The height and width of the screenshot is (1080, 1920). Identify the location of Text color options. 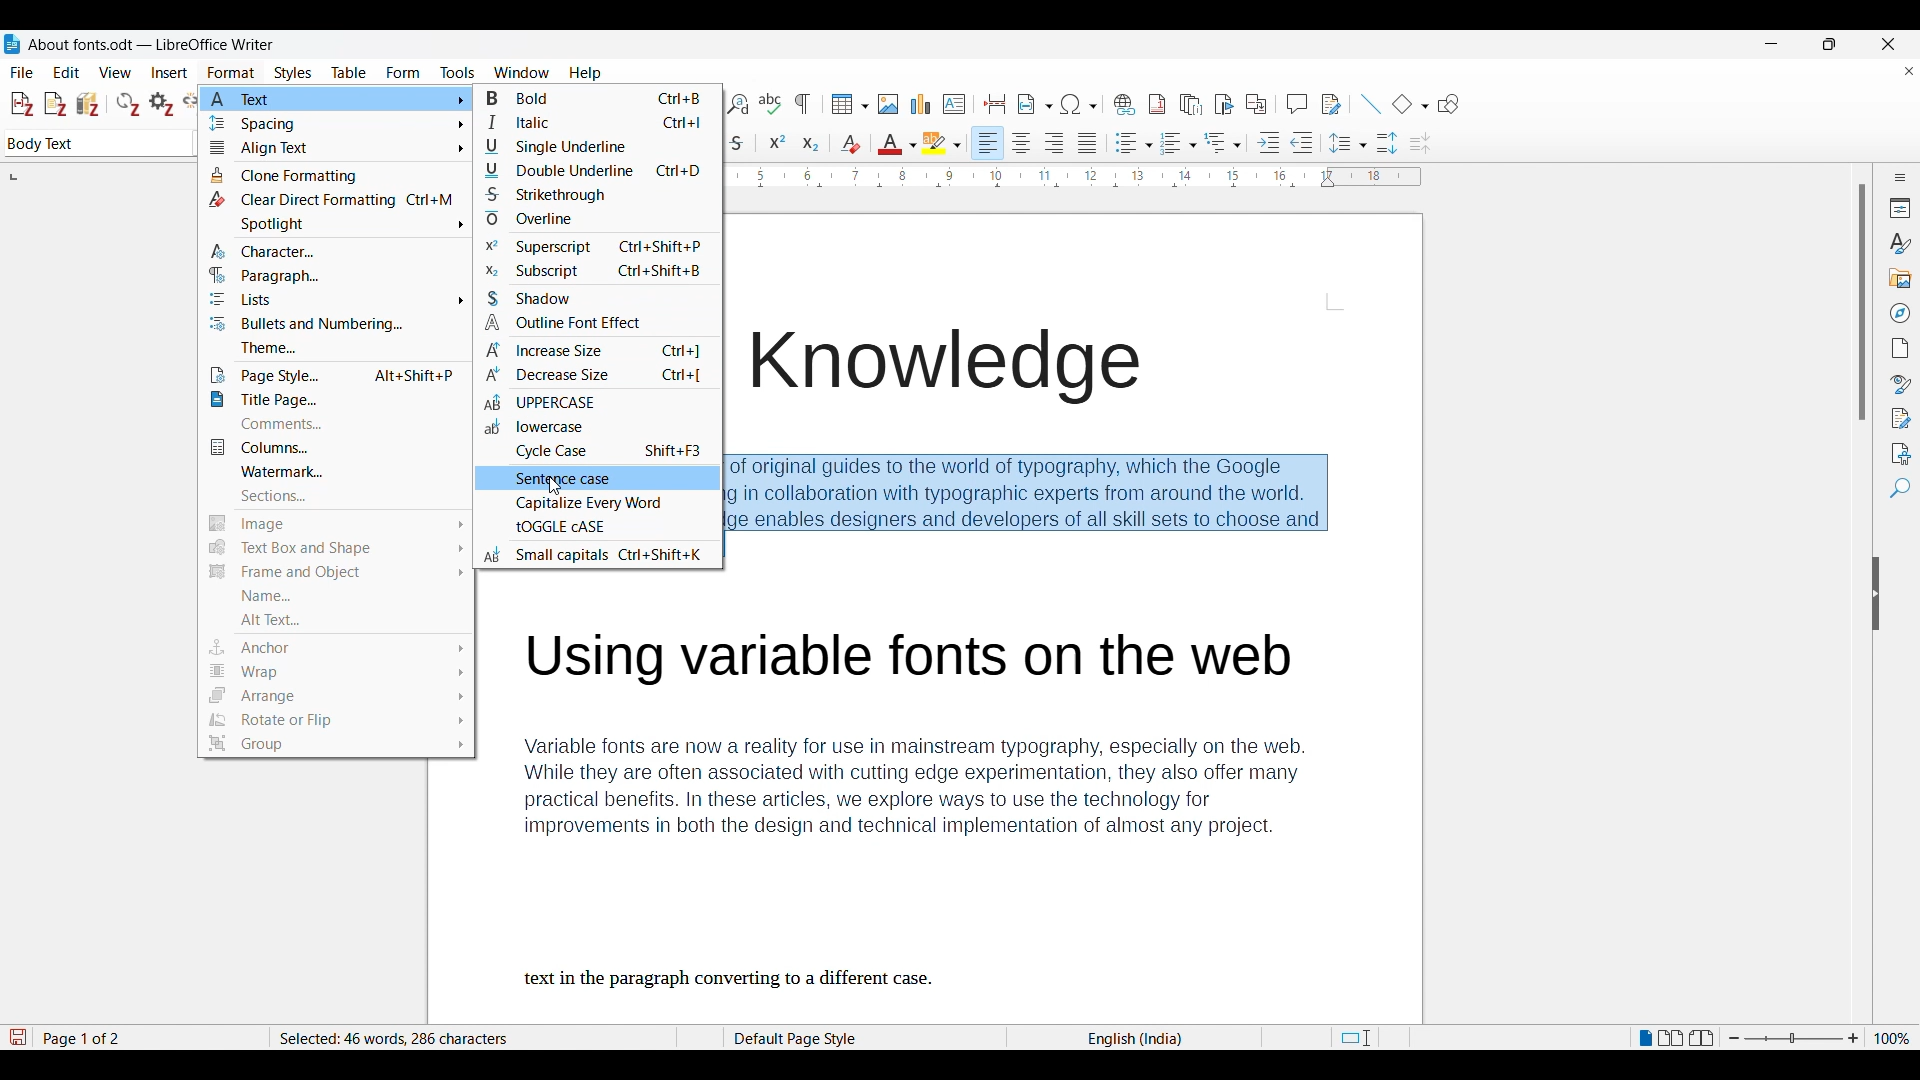
(898, 143).